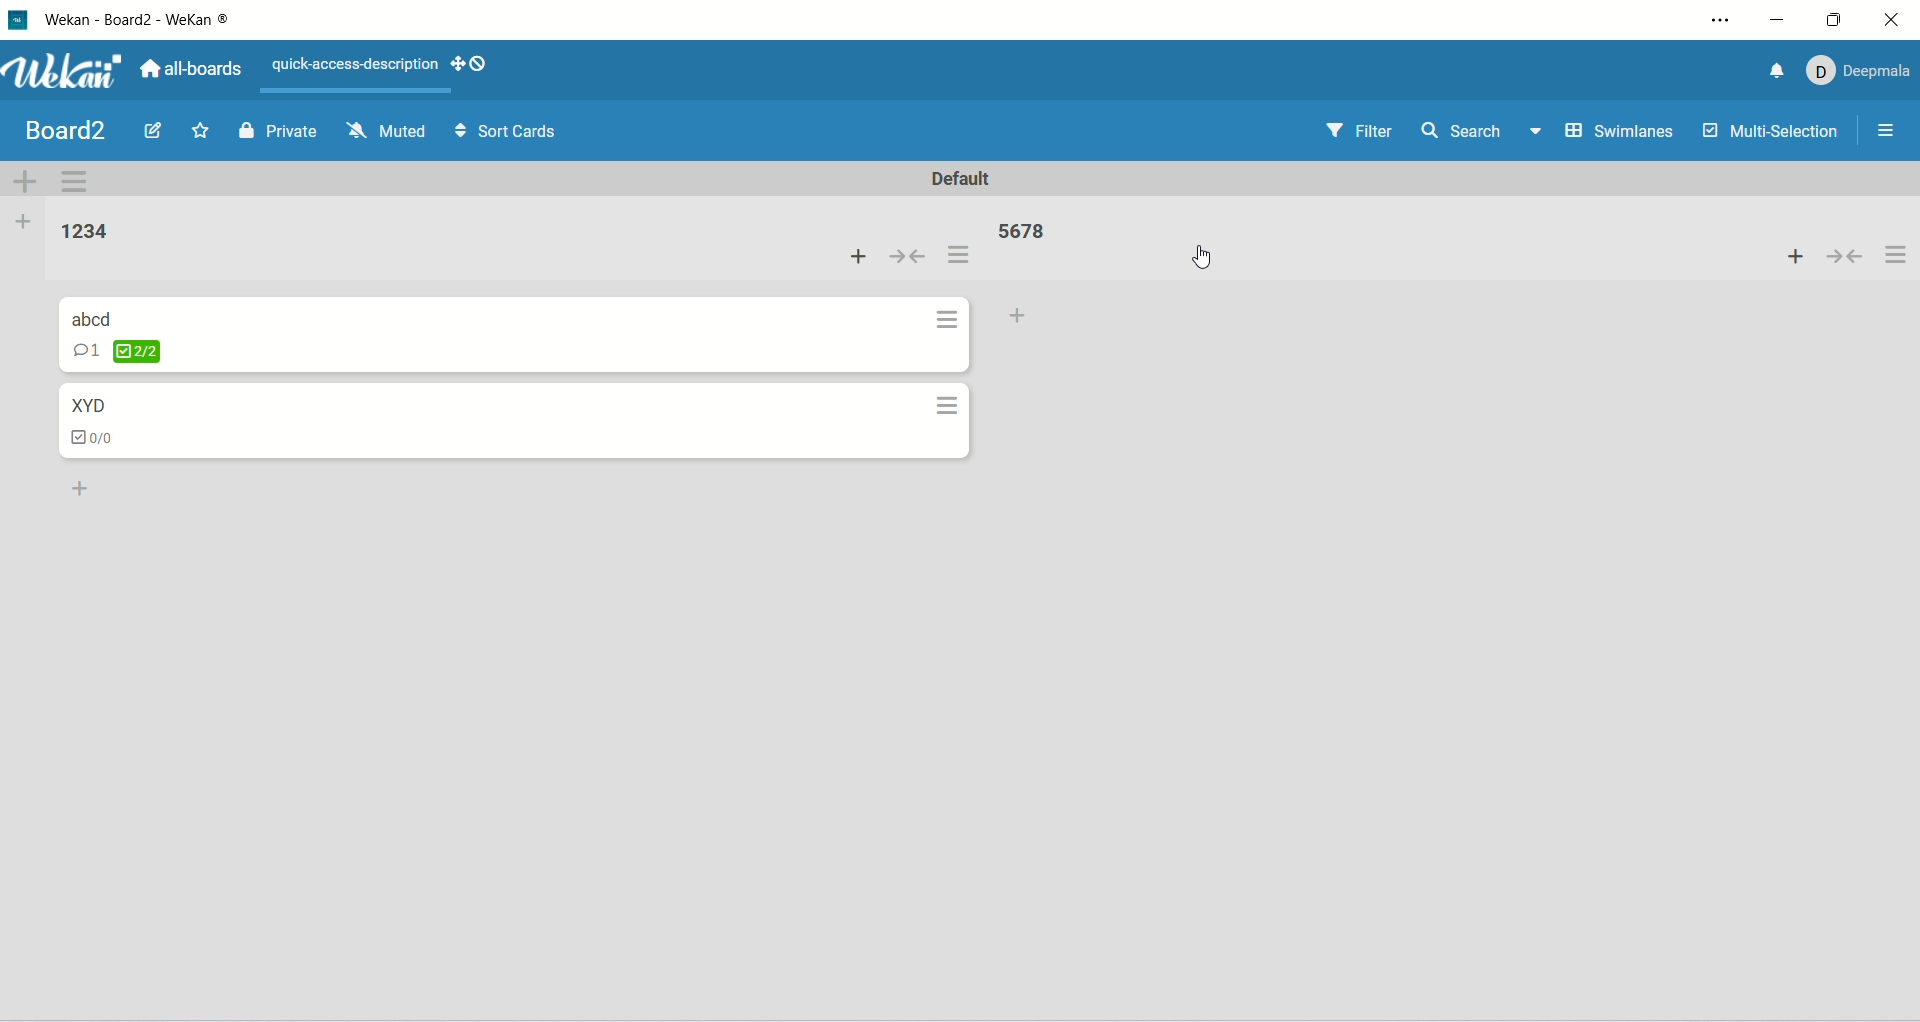  Describe the element at coordinates (1861, 72) in the screenshot. I see `account` at that location.